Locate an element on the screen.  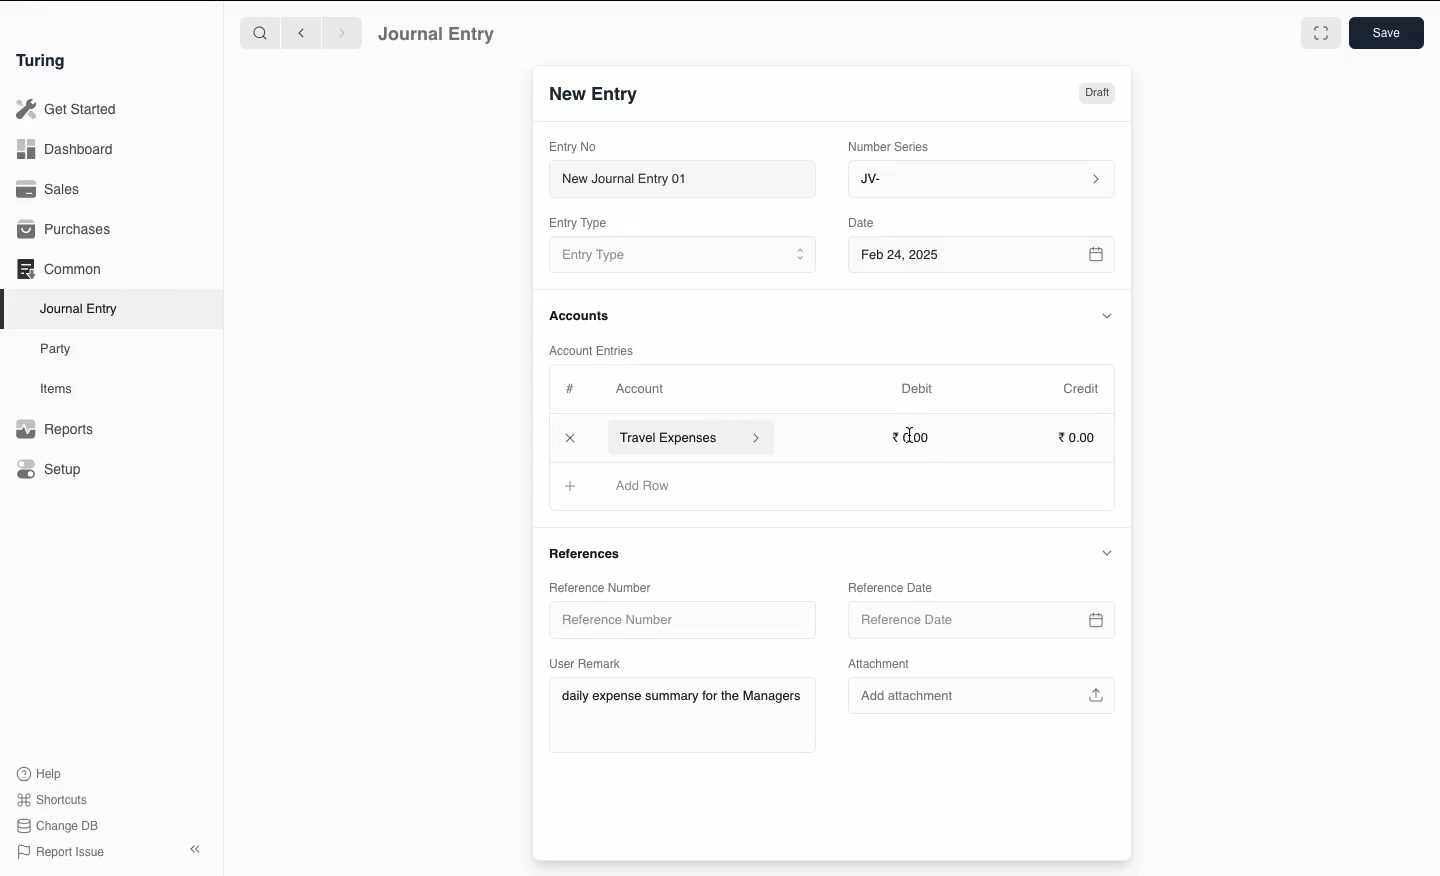
Setup is located at coordinates (50, 468).